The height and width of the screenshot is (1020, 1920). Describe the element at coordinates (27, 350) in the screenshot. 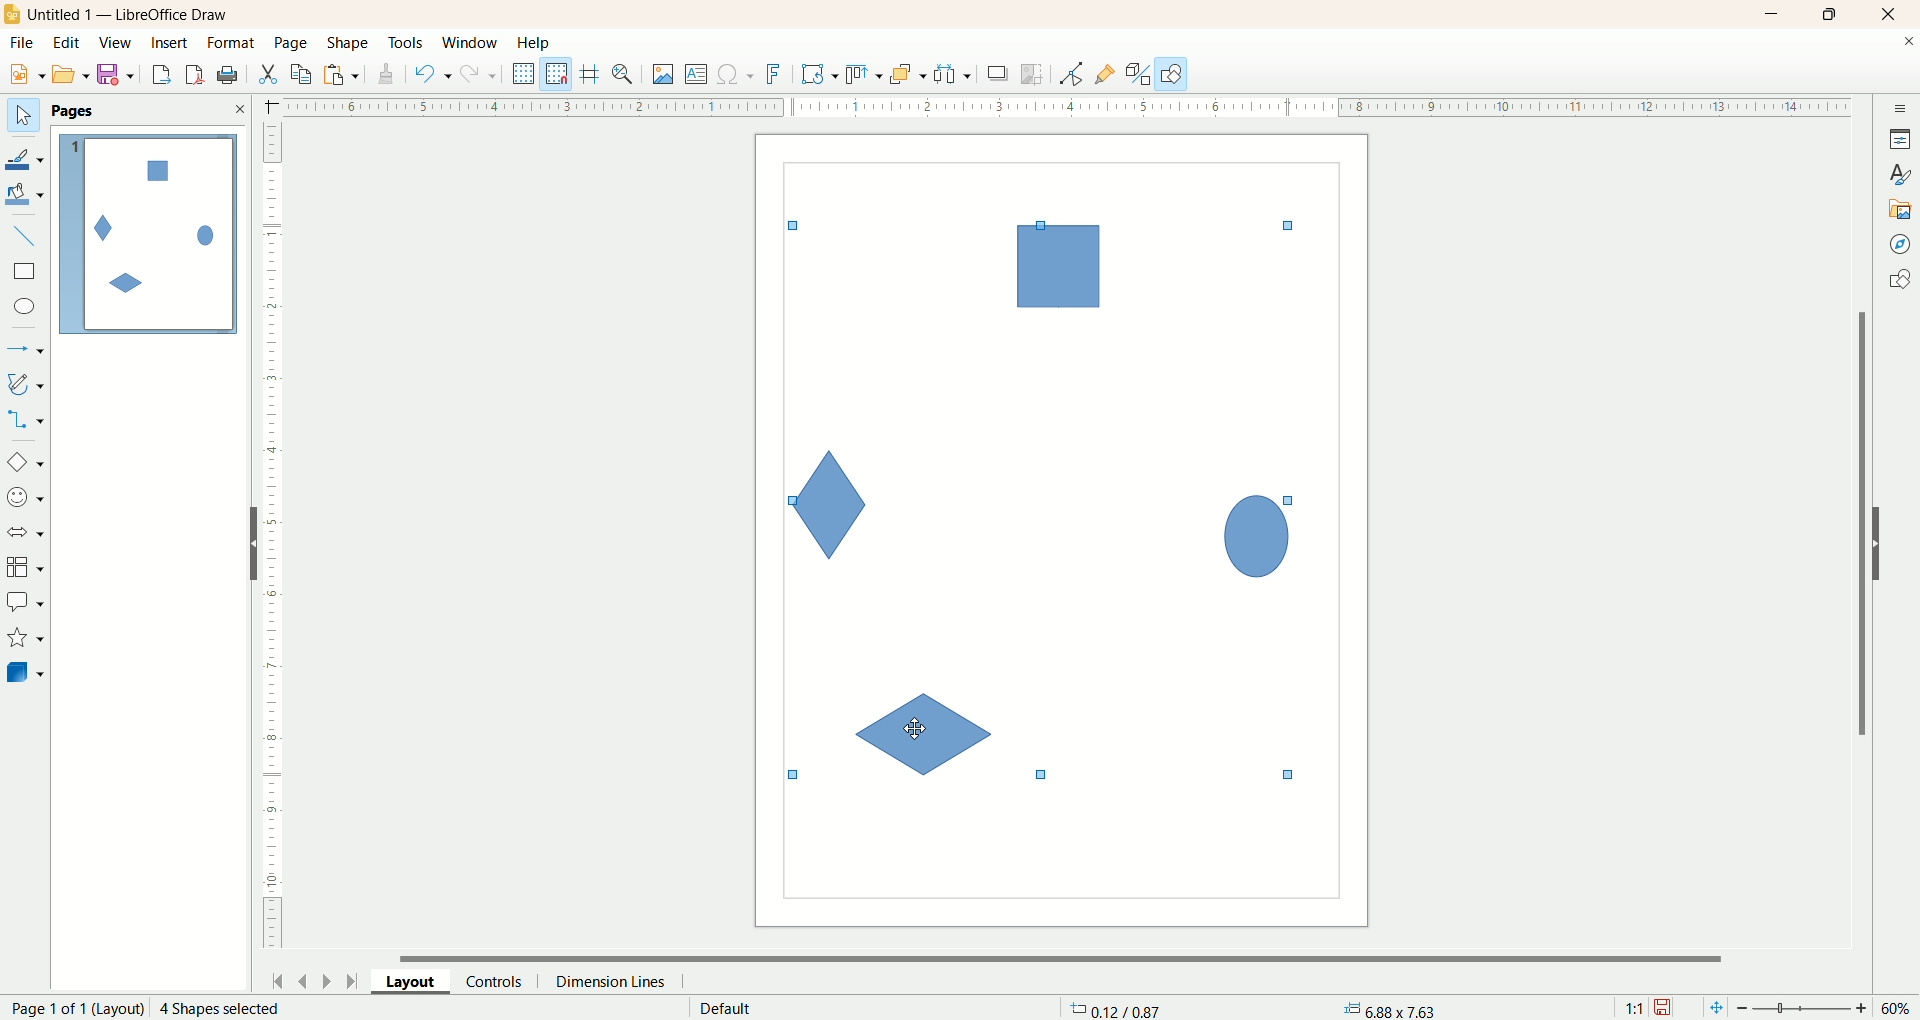

I see `lines and arrows` at that location.